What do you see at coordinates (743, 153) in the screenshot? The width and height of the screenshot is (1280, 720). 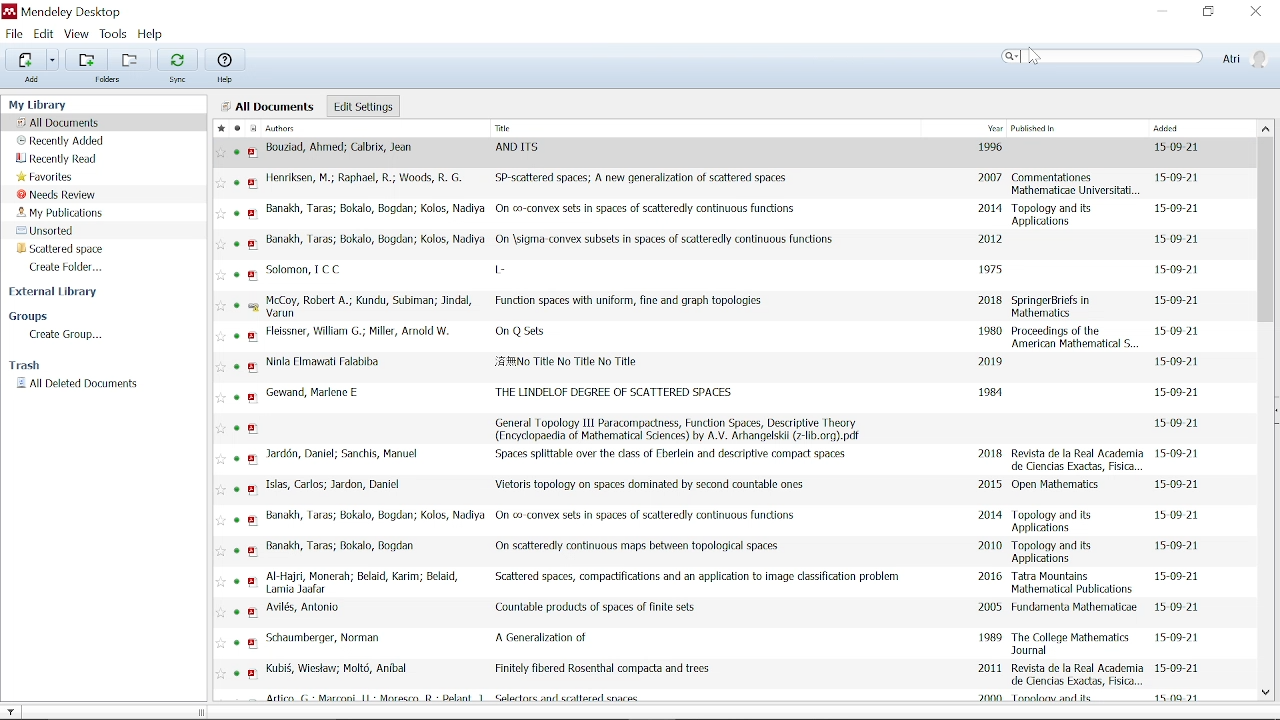 I see `Bouzad, Ahmed; Calbrix, Jean AND LTS 1996 1509 21` at bounding box center [743, 153].